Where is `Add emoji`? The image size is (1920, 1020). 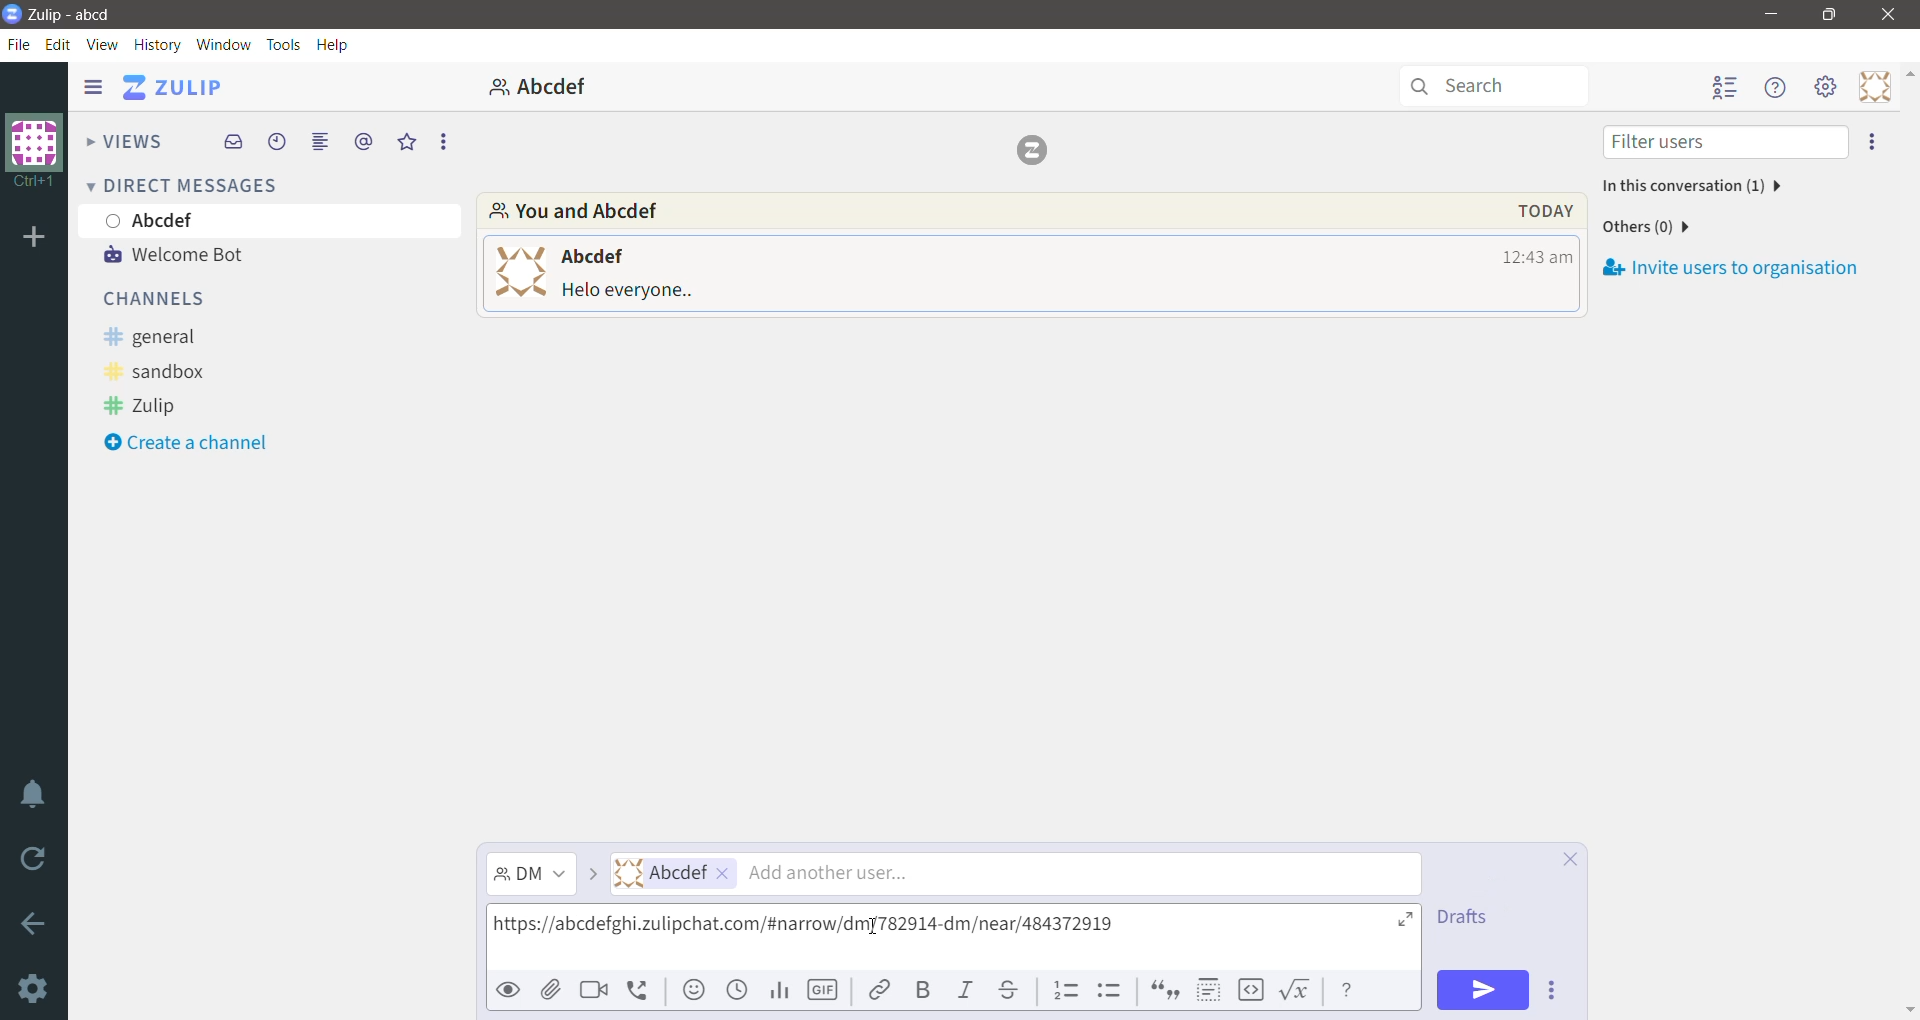
Add emoji is located at coordinates (695, 989).